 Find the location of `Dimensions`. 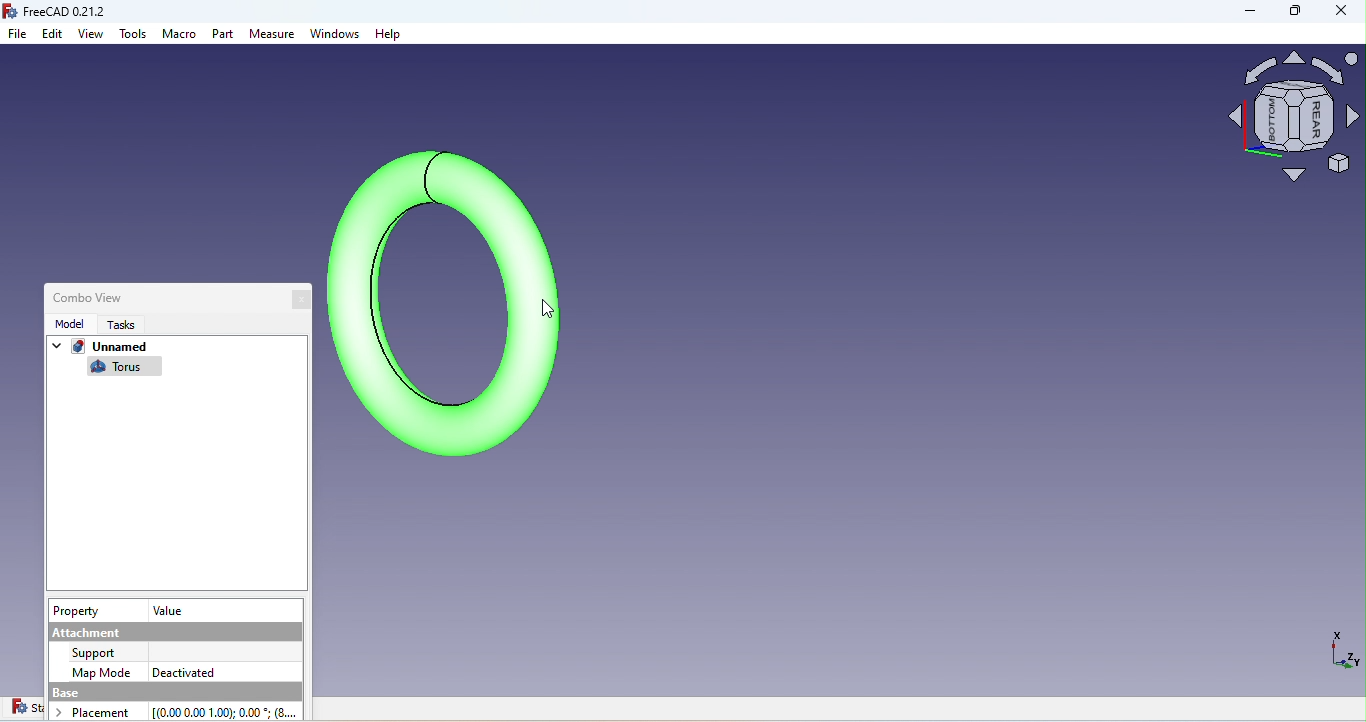

Dimensions is located at coordinates (1341, 656).